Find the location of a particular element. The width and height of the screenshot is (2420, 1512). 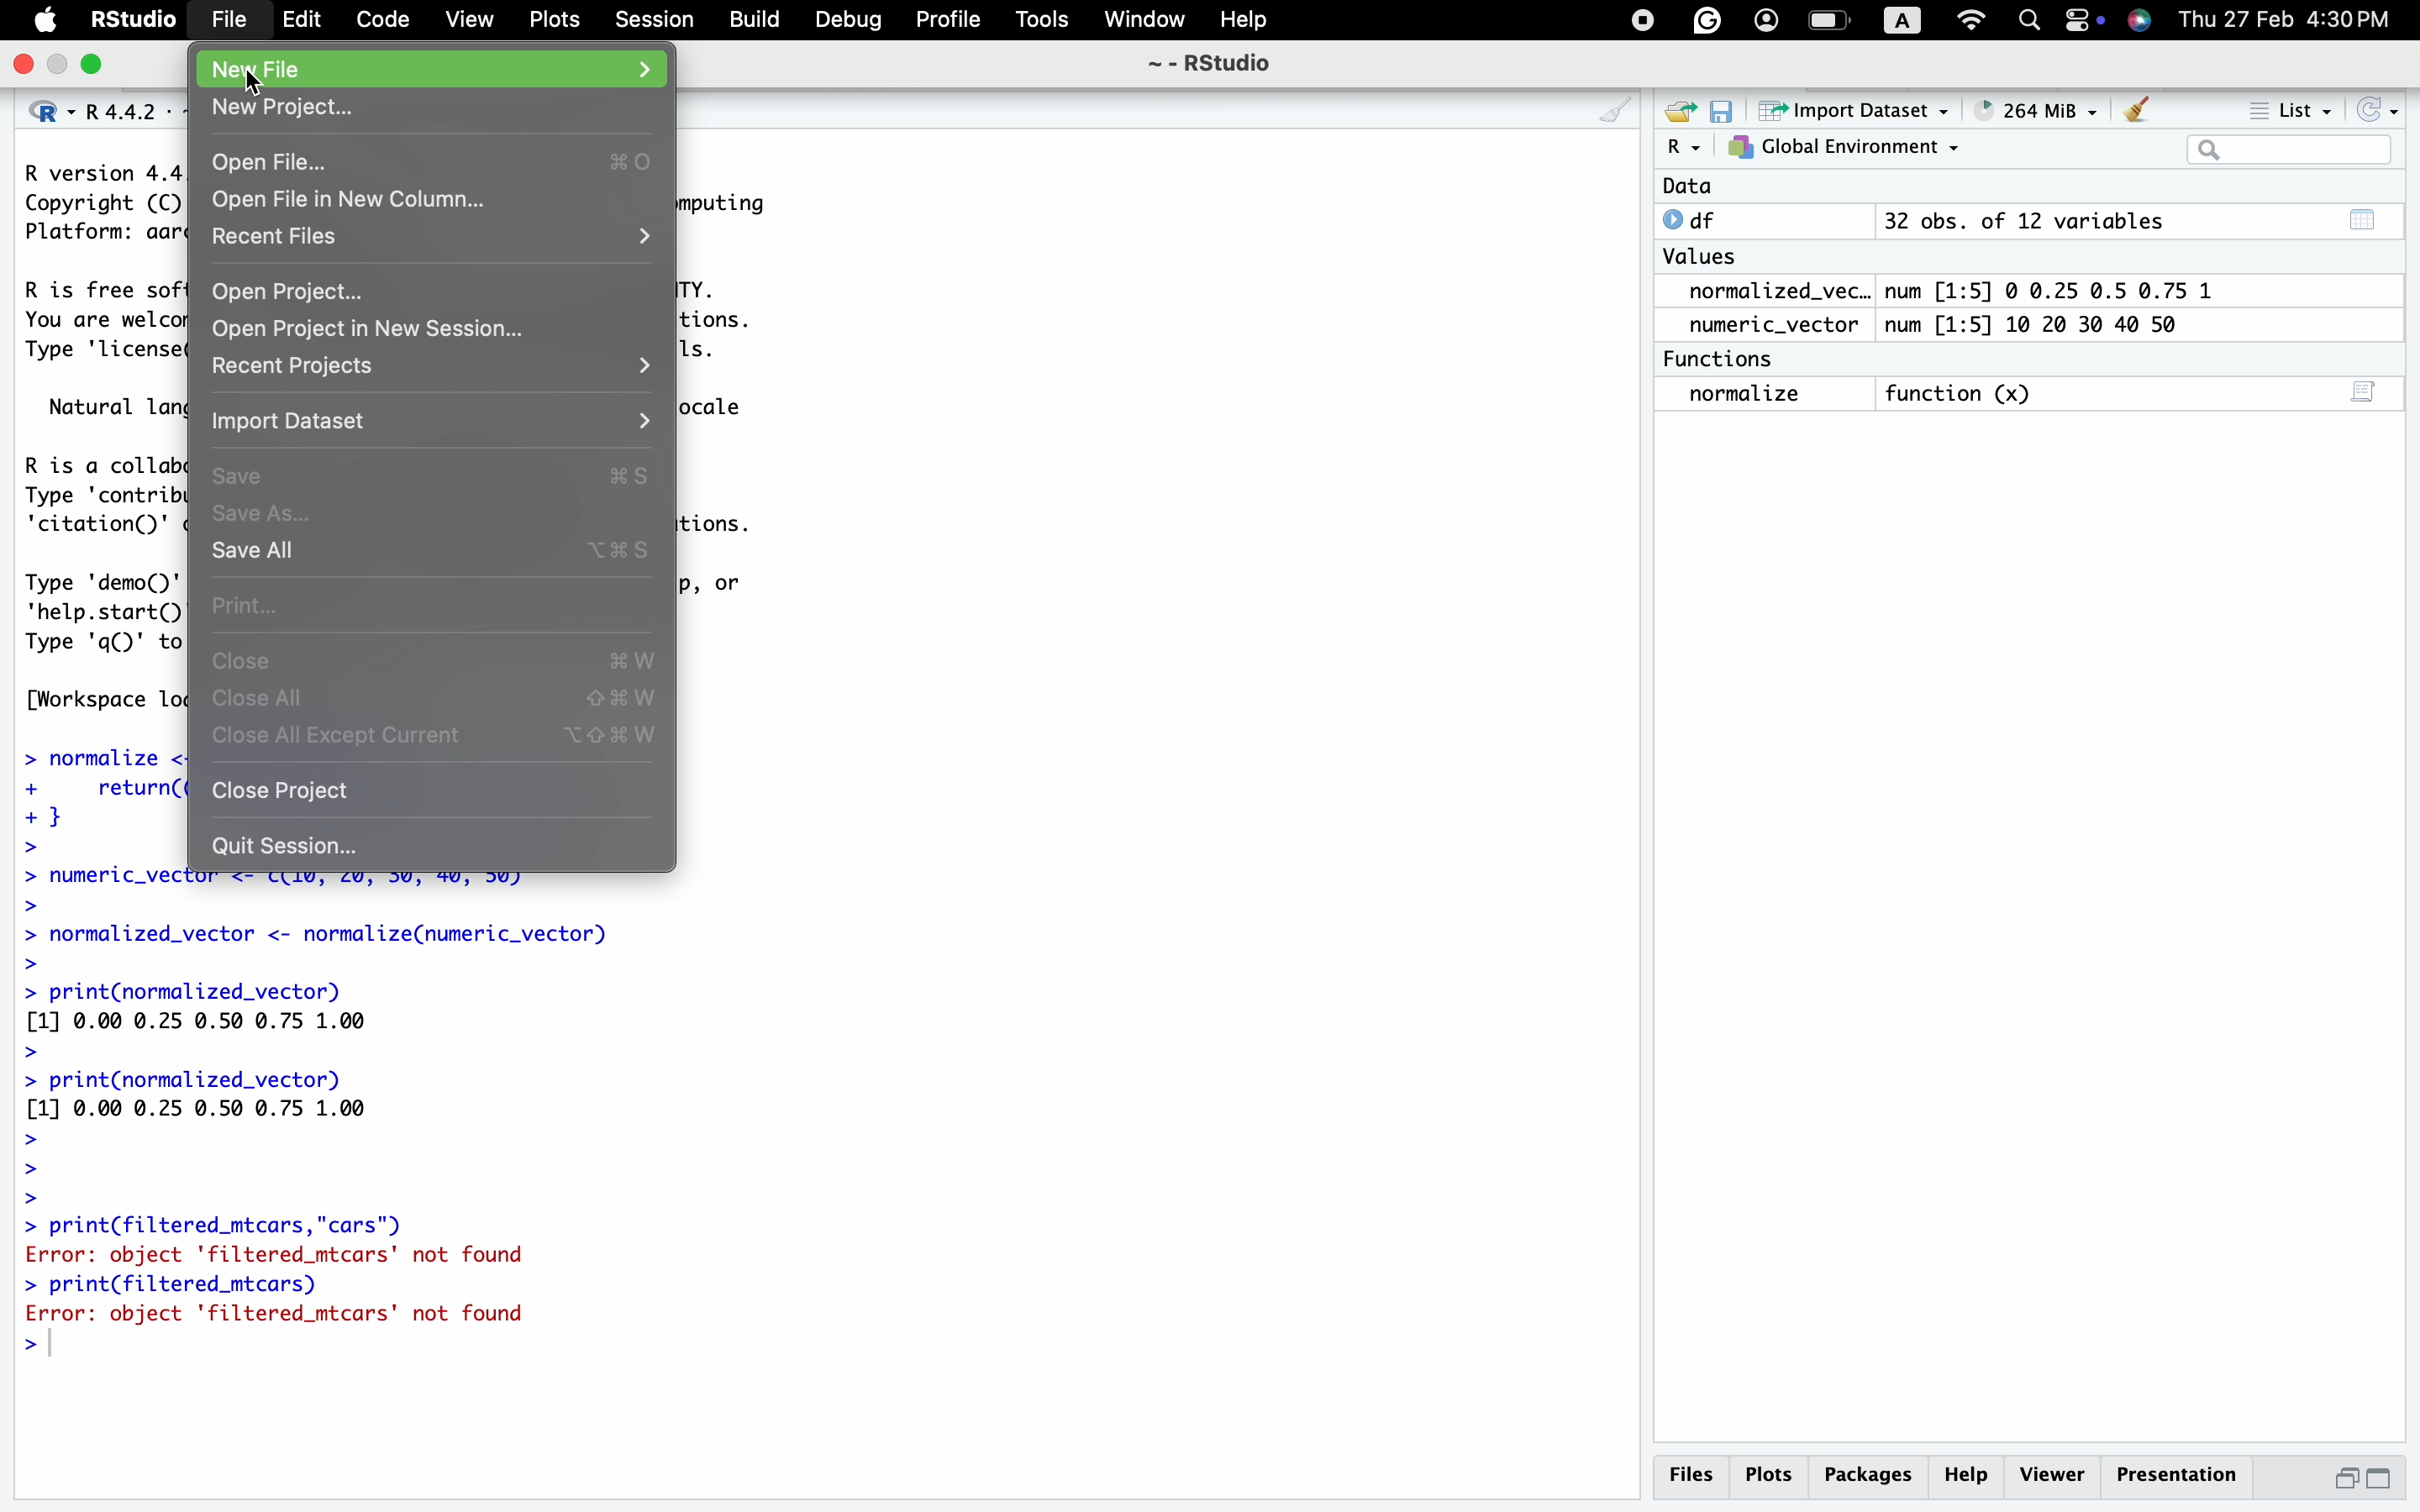

new project is located at coordinates (433, 108).